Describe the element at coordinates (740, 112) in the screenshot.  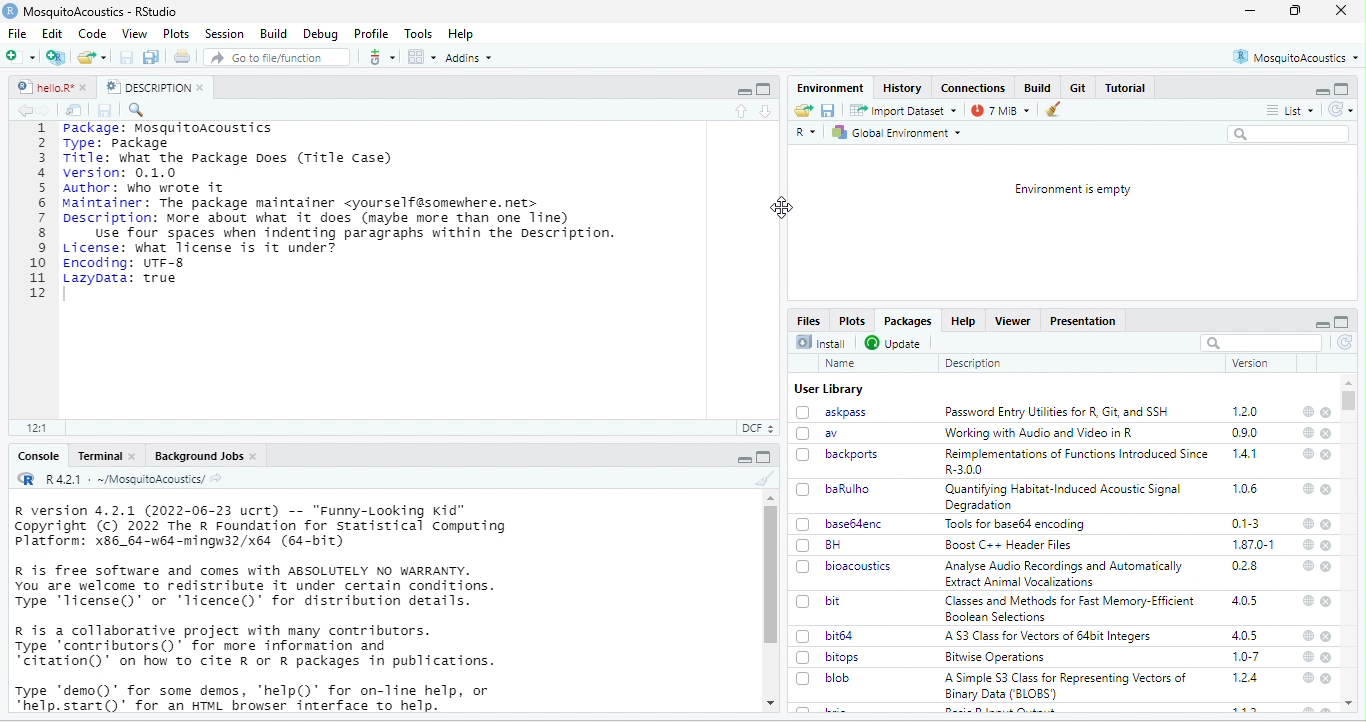
I see `previous section` at that location.